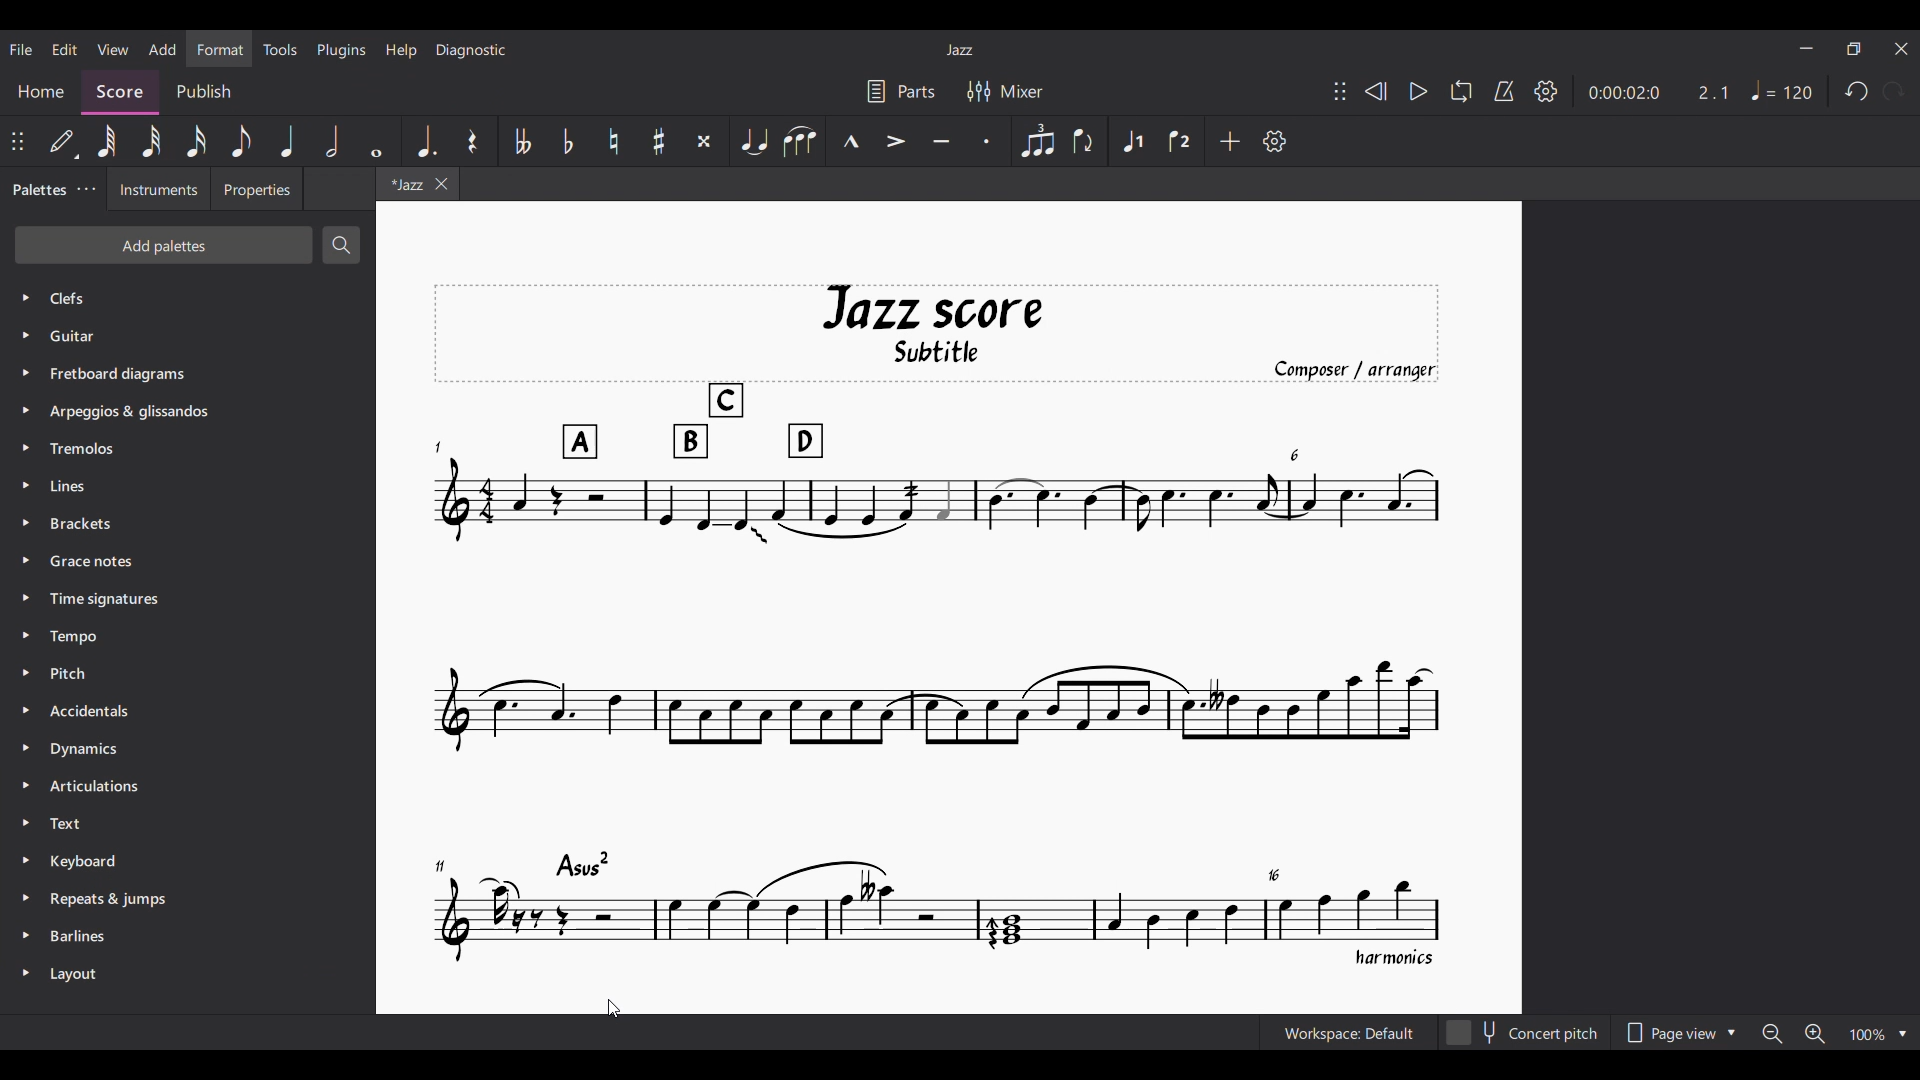 The image size is (1920, 1080). I want to click on Barlines, so click(84, 937).